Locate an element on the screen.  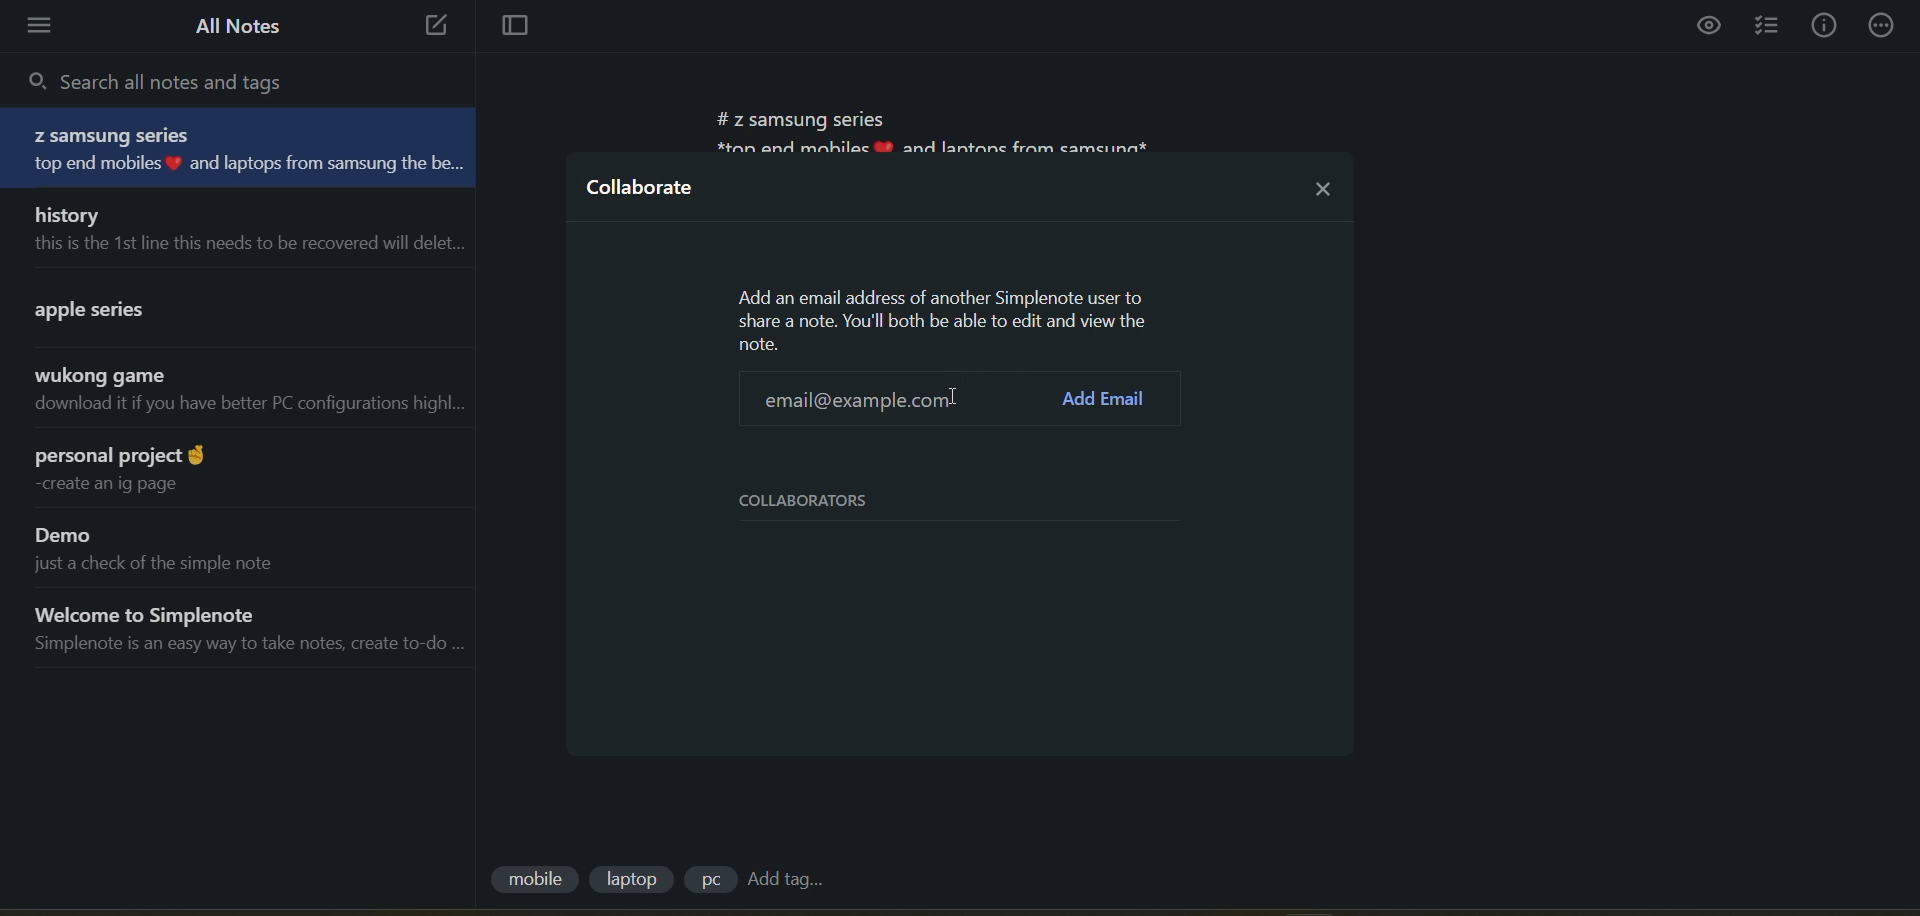
cursor is located at coordinates (952, 397).